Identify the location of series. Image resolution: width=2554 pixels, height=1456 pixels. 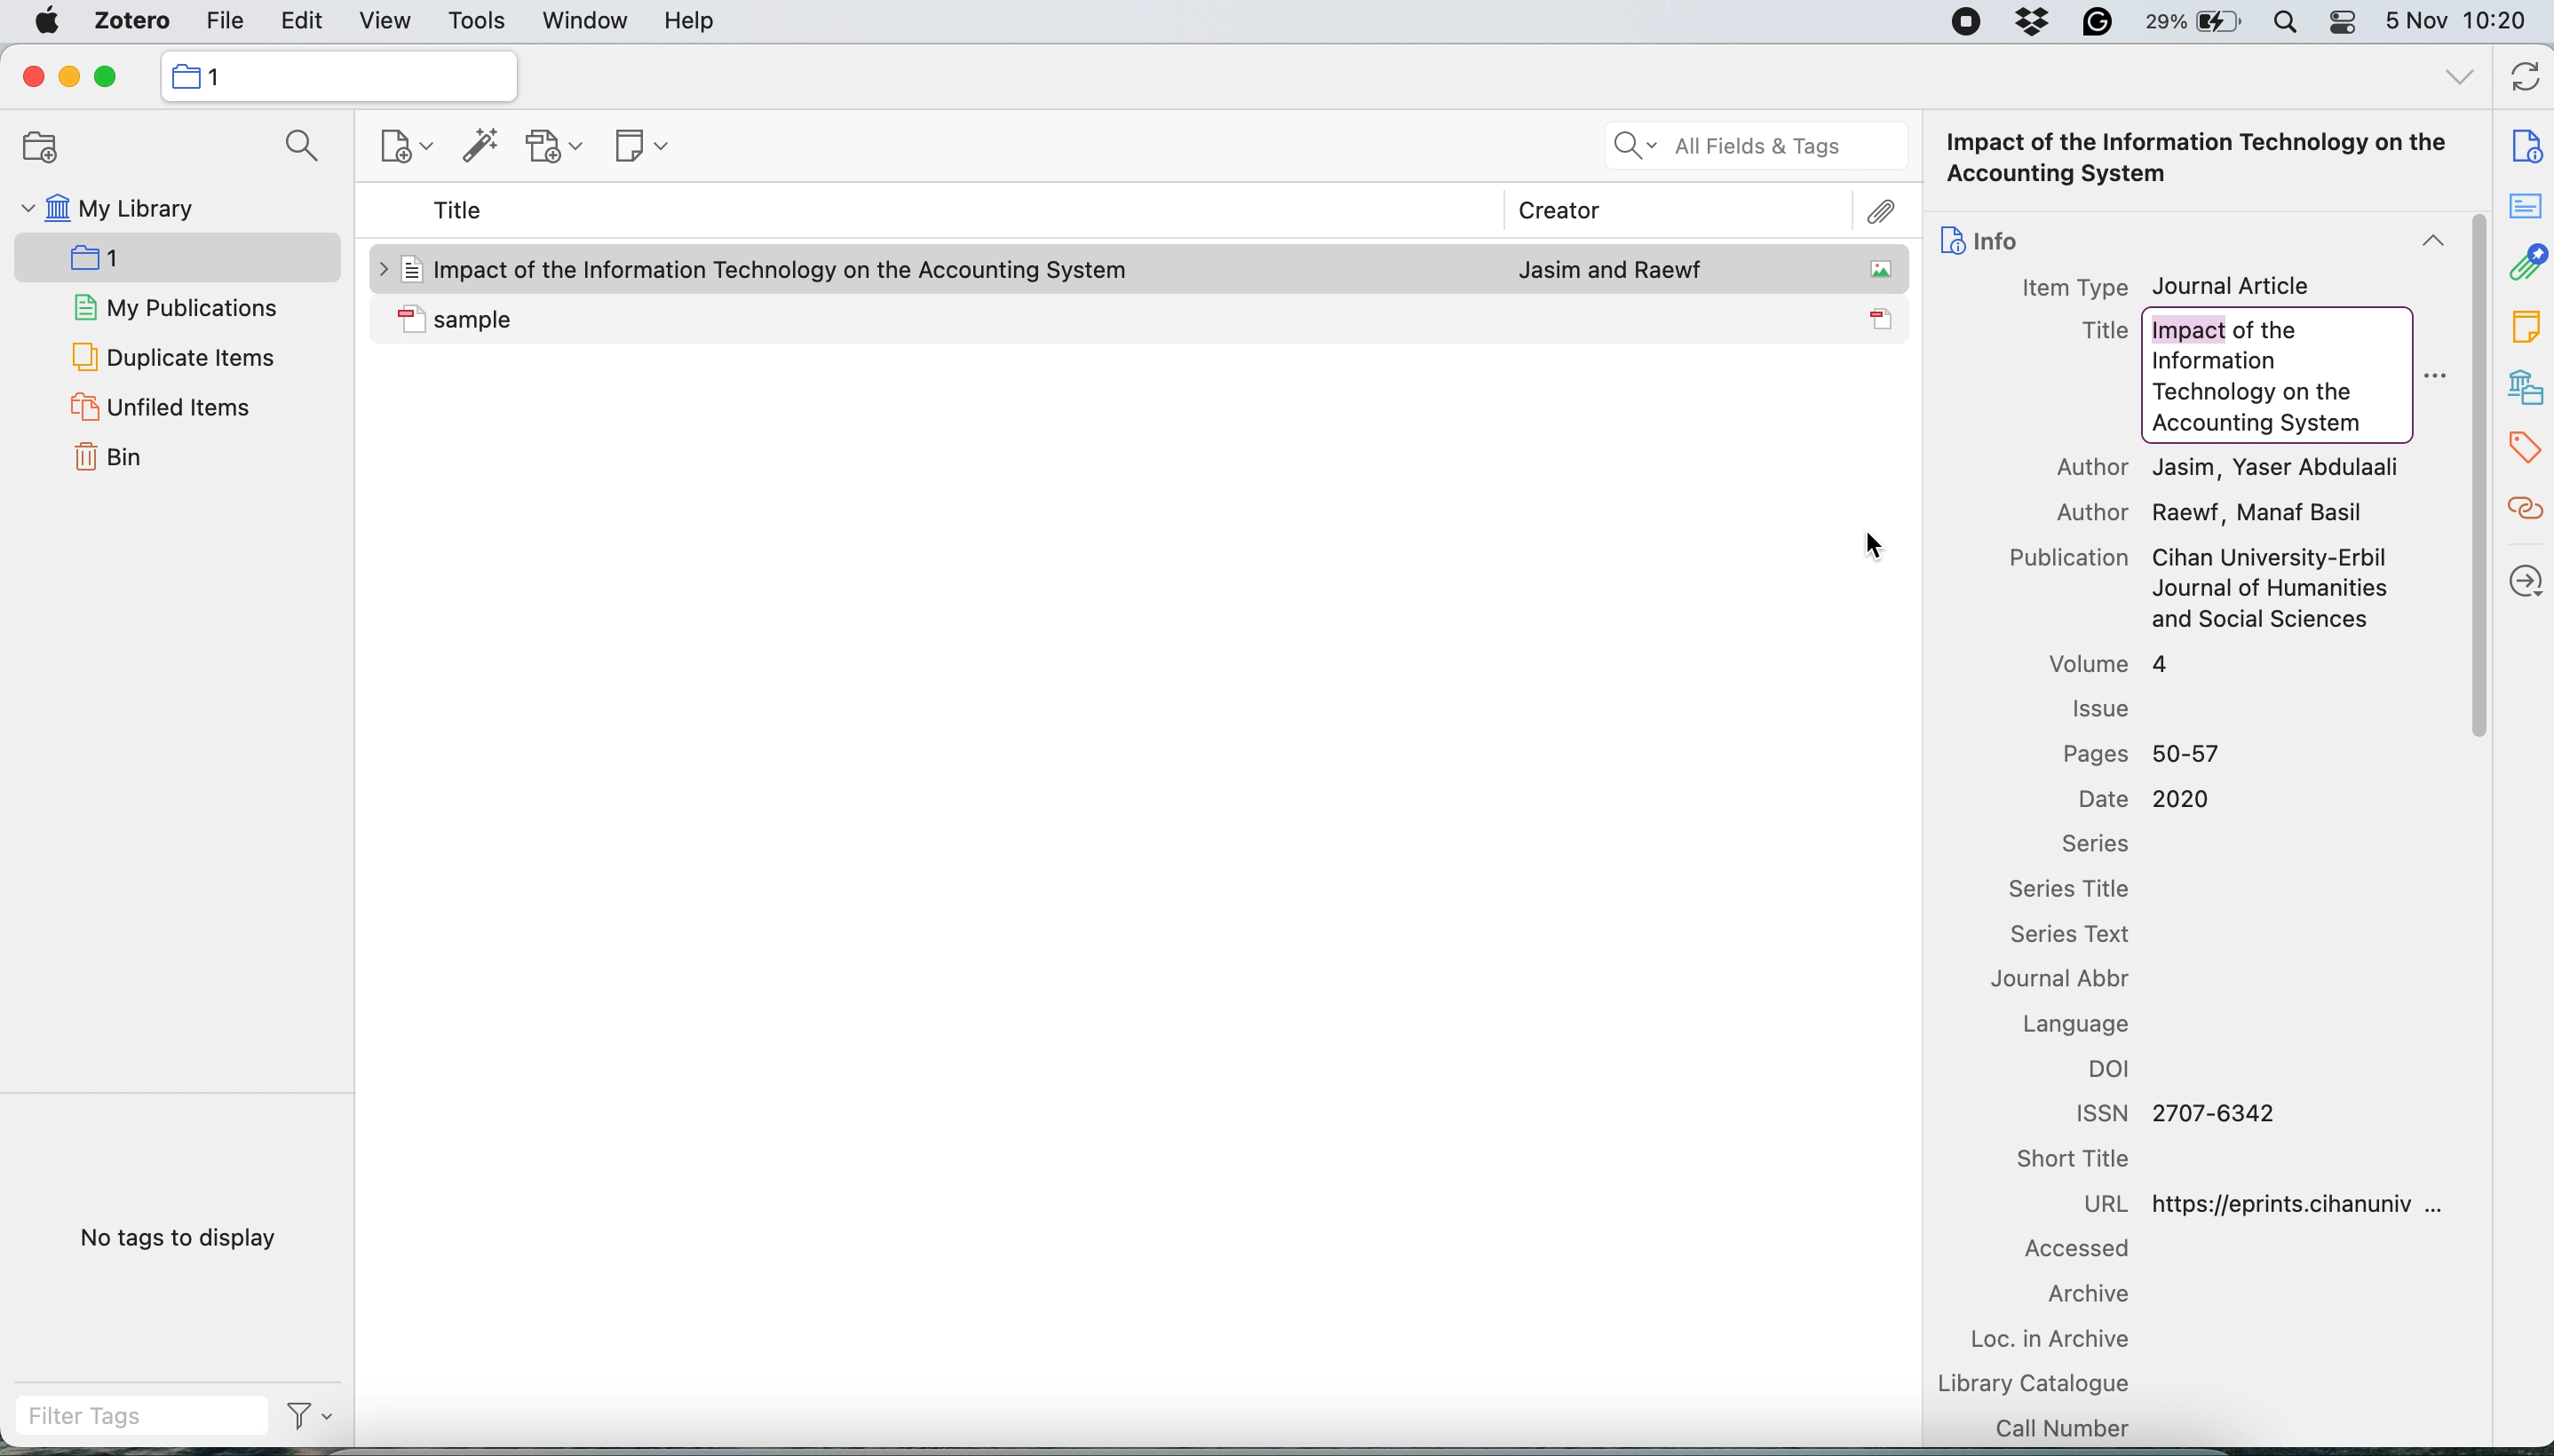
(2096, 846).